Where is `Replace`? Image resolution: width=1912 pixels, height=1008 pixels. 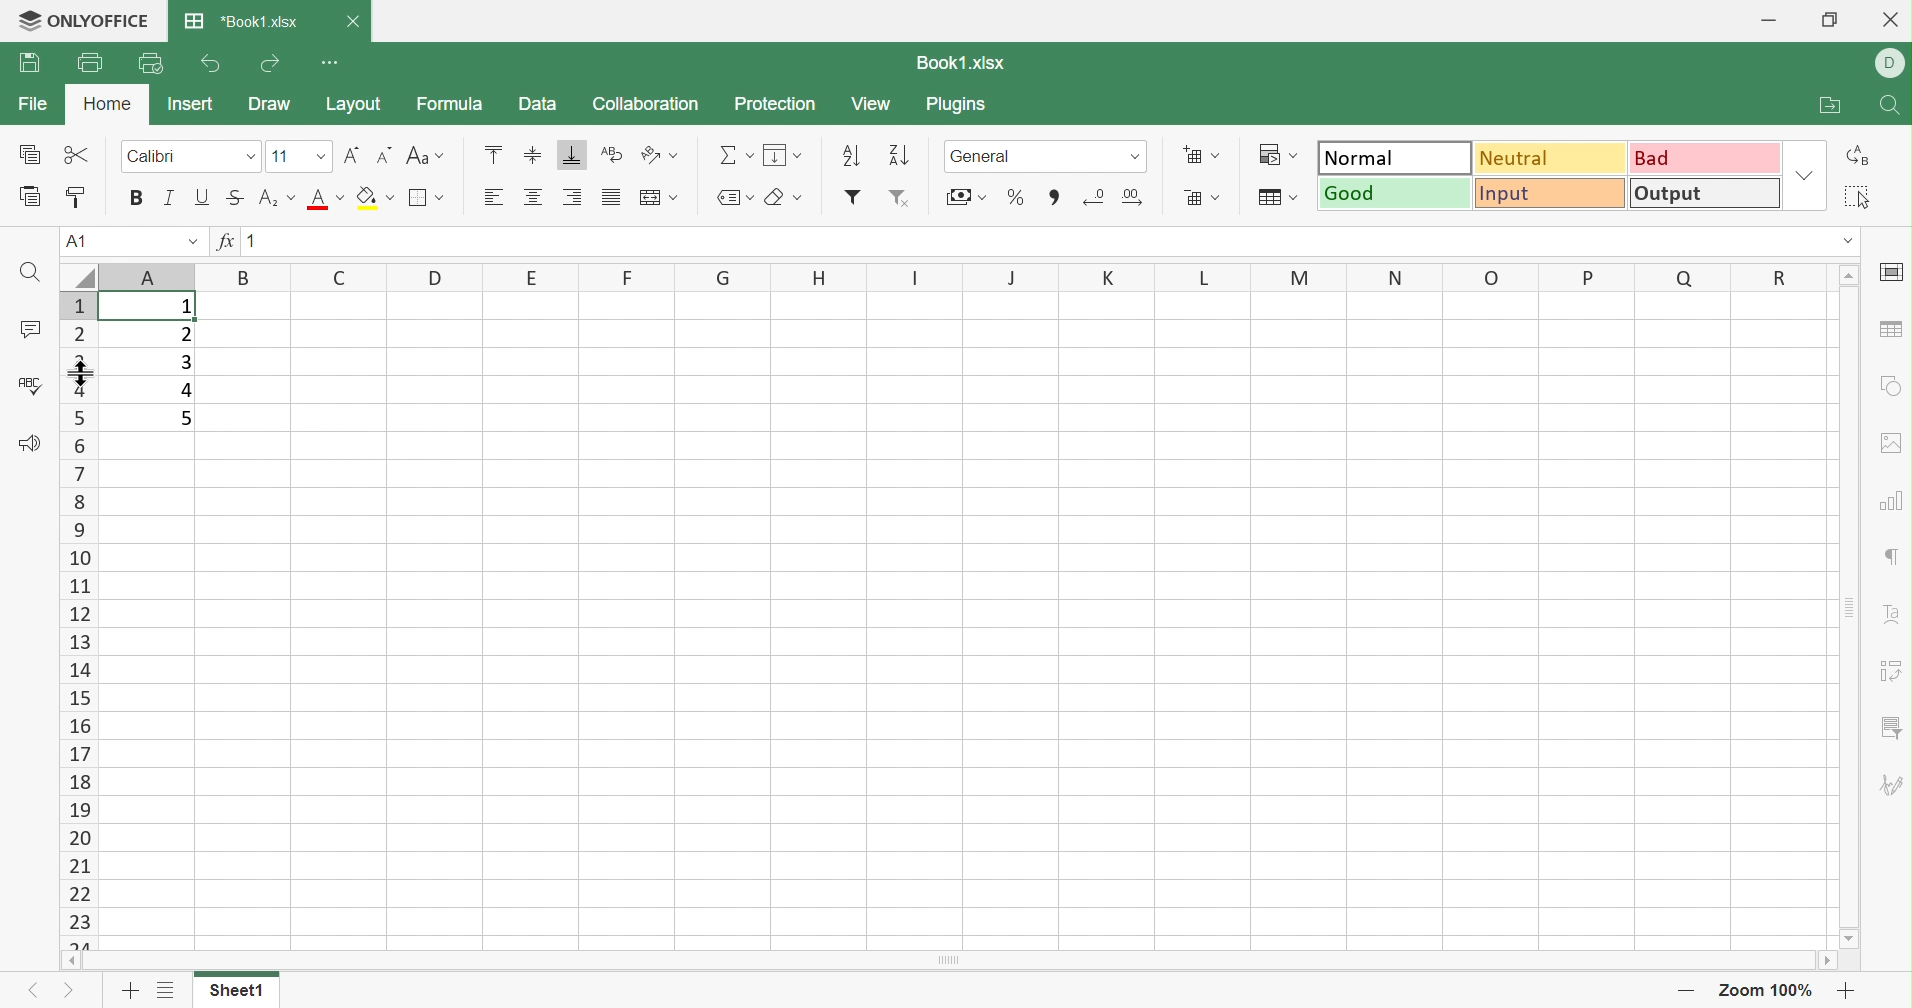
Replace is located at coordinates (1861, 154).